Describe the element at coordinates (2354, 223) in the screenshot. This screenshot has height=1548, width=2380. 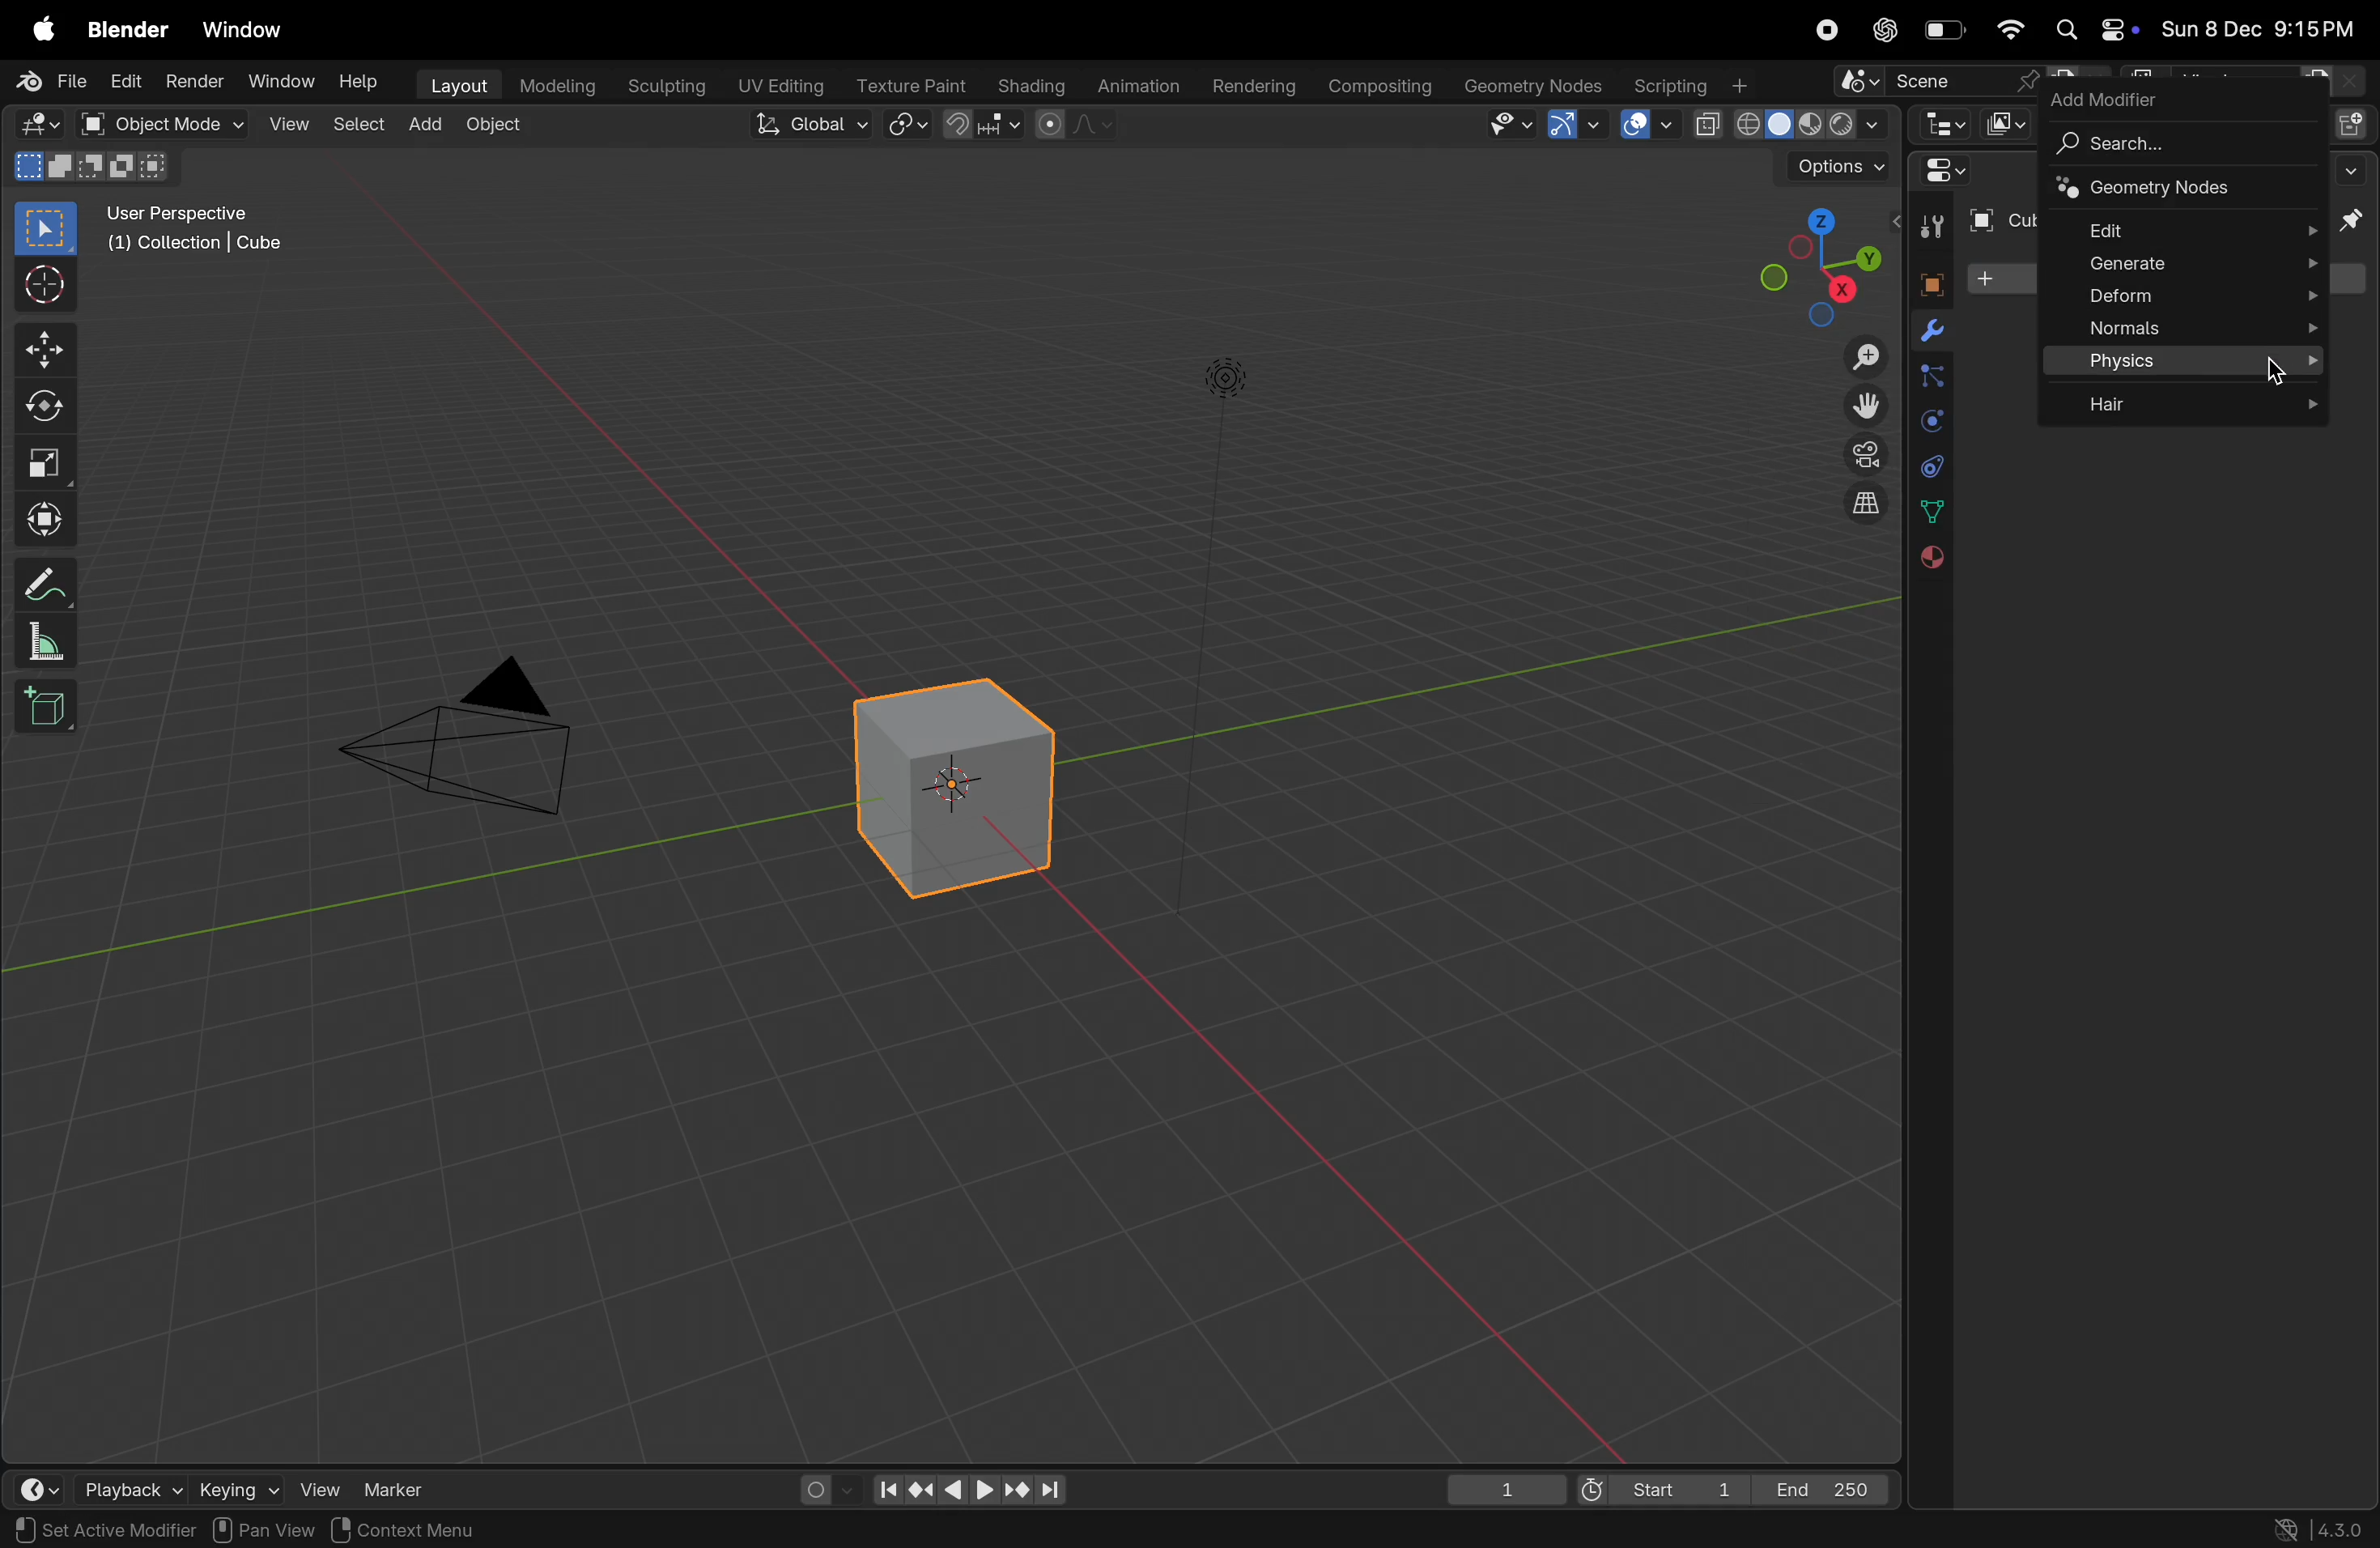
I see `toggle pin id` at that location.